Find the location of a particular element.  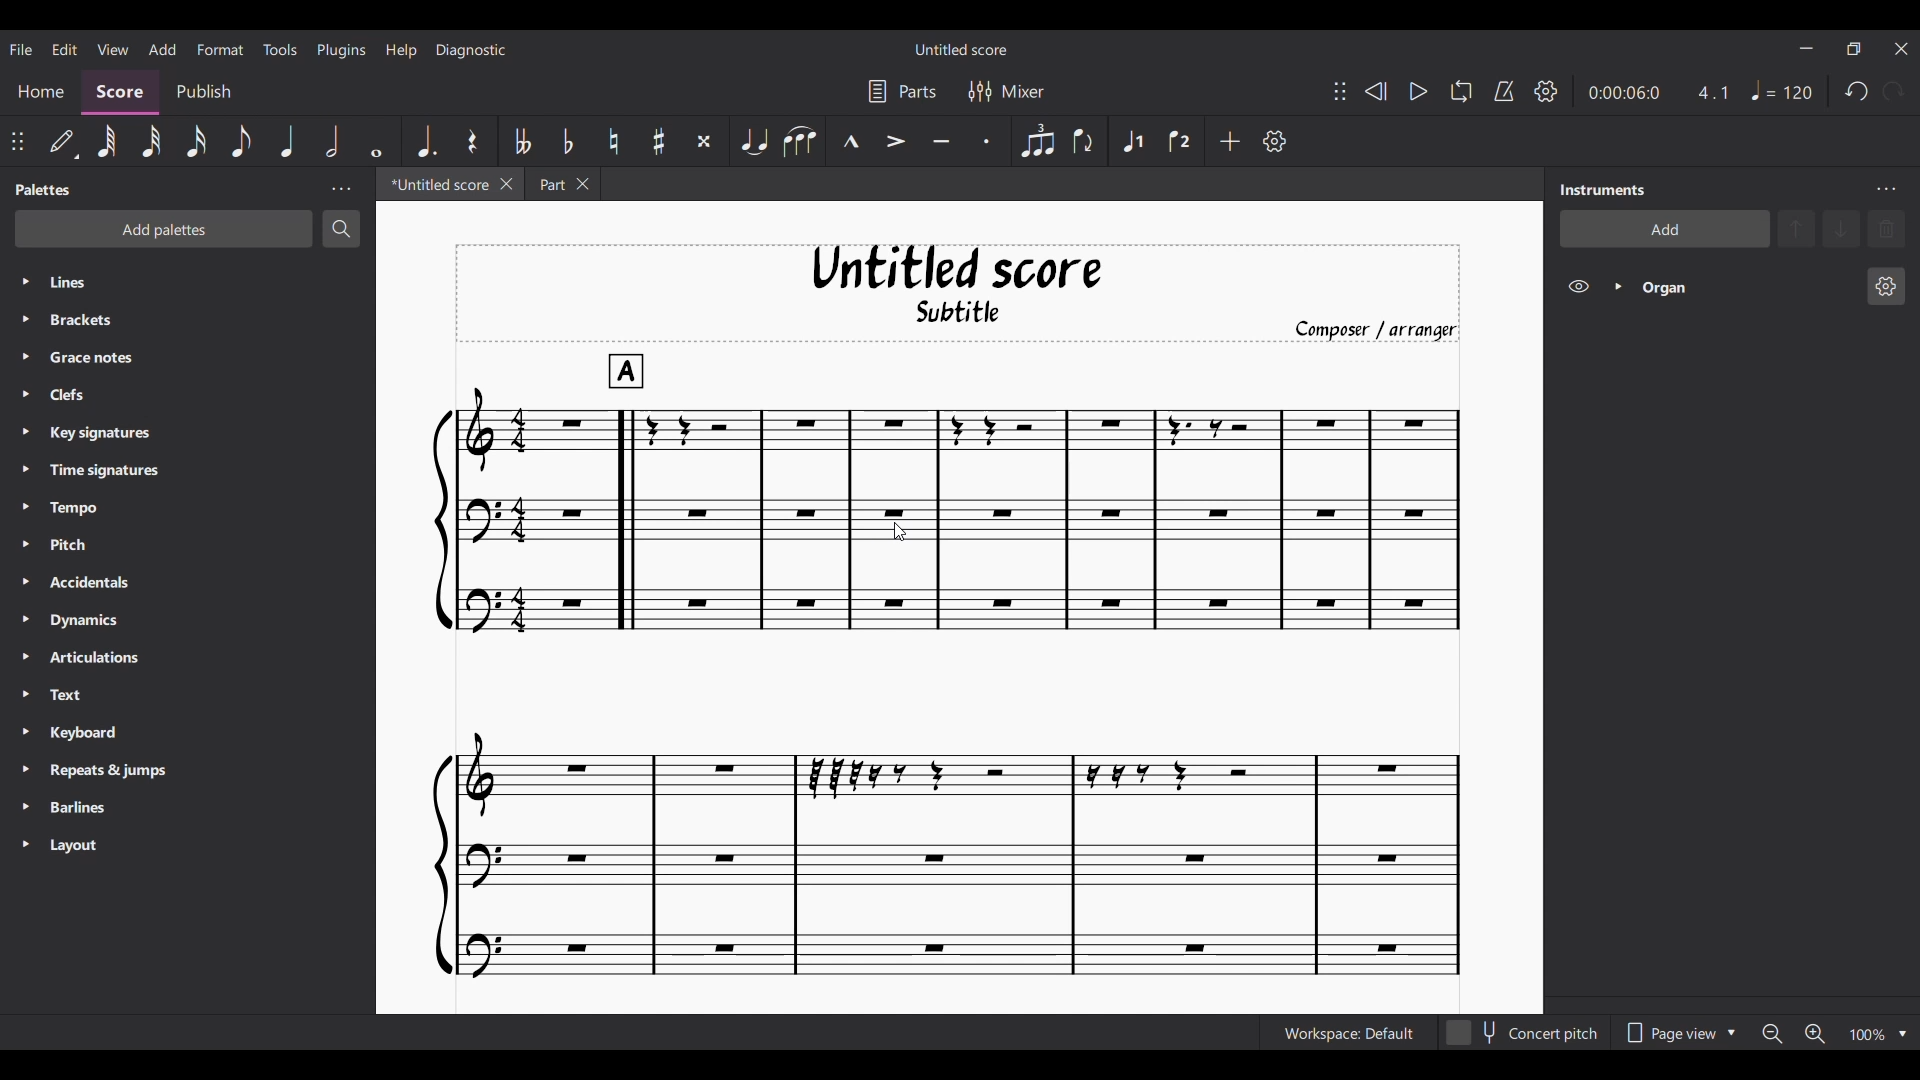

Close Untitled tab is located at coordinates (507, 185).